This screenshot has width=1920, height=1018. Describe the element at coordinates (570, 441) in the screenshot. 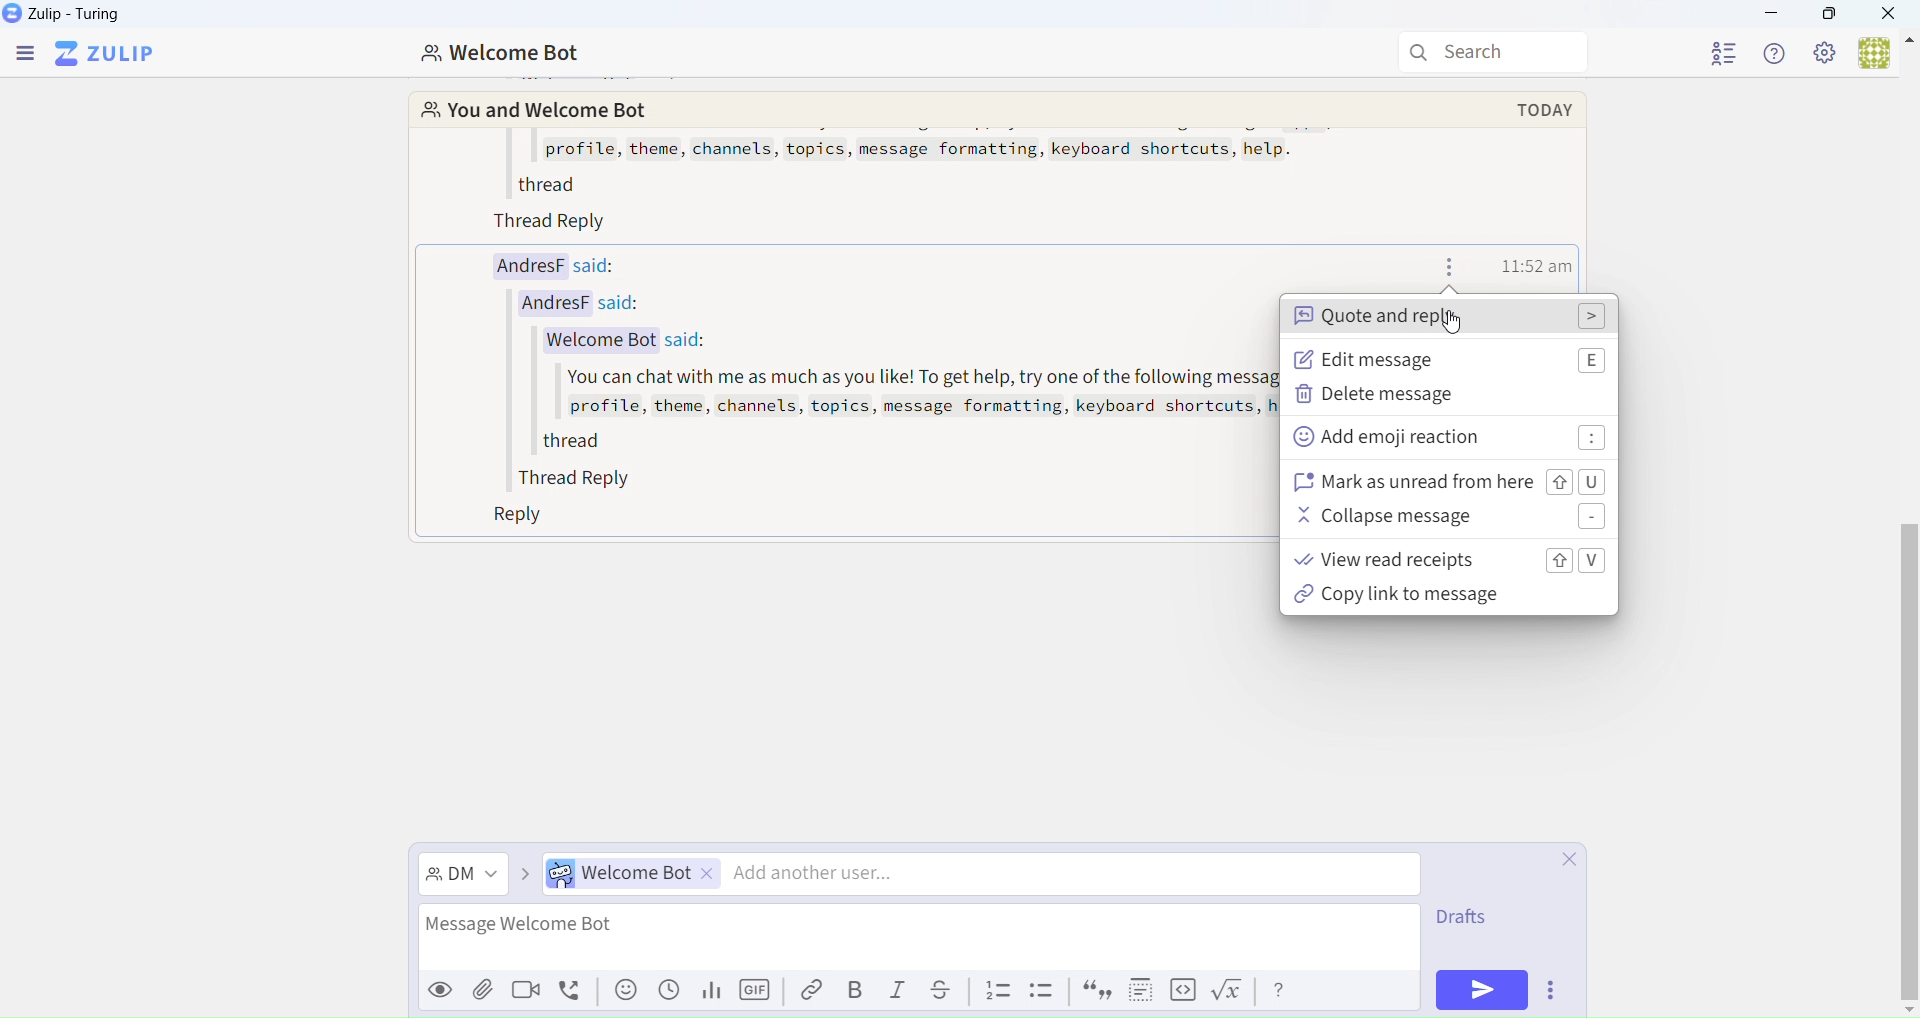

I see `thread` at that location.